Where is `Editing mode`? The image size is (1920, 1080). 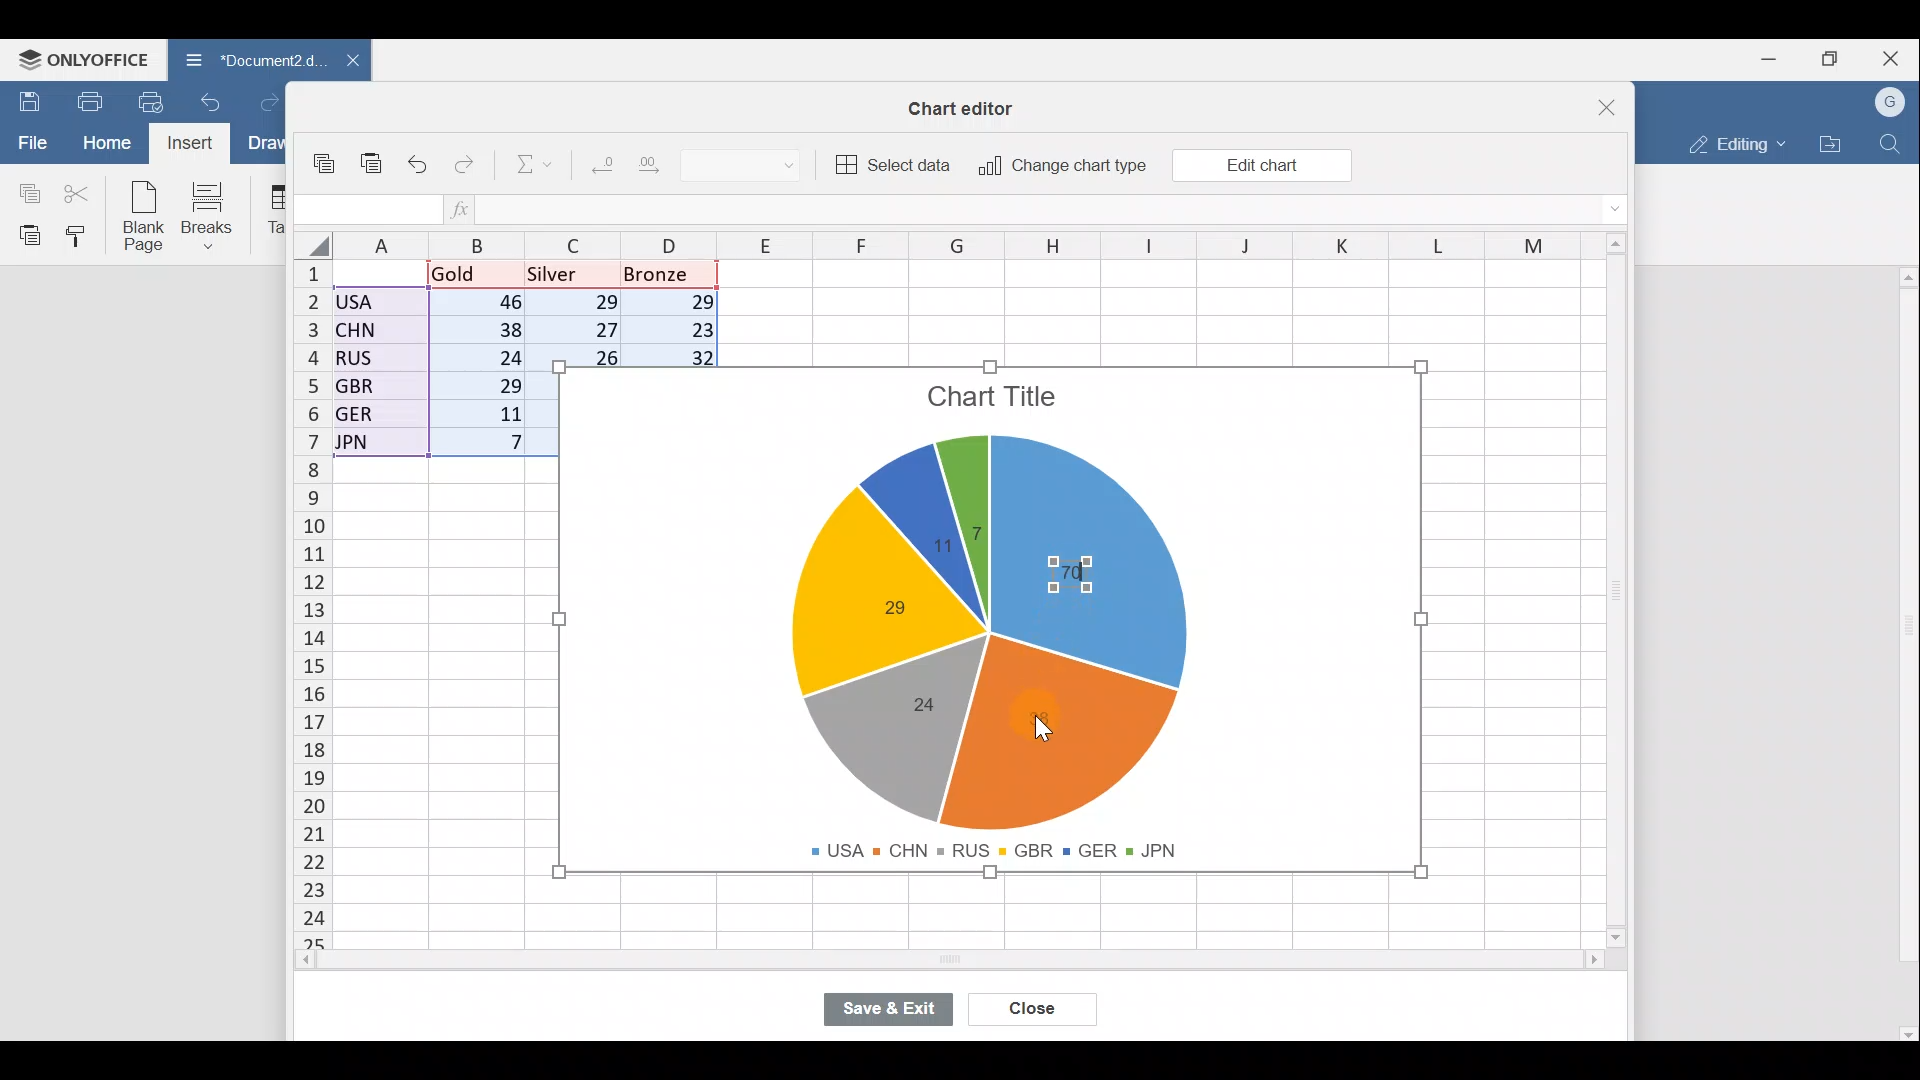 Editing mode is located at coordinates (1735, 140).